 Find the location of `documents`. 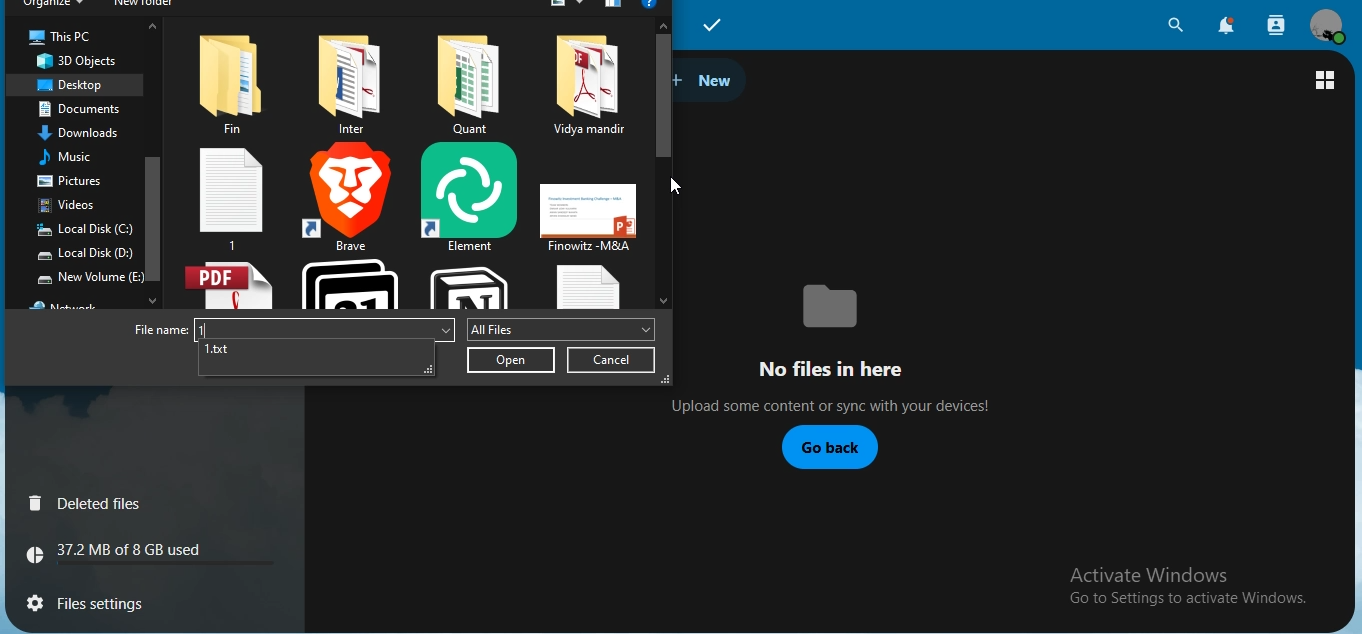

documents is located at coordinates (94, 110).